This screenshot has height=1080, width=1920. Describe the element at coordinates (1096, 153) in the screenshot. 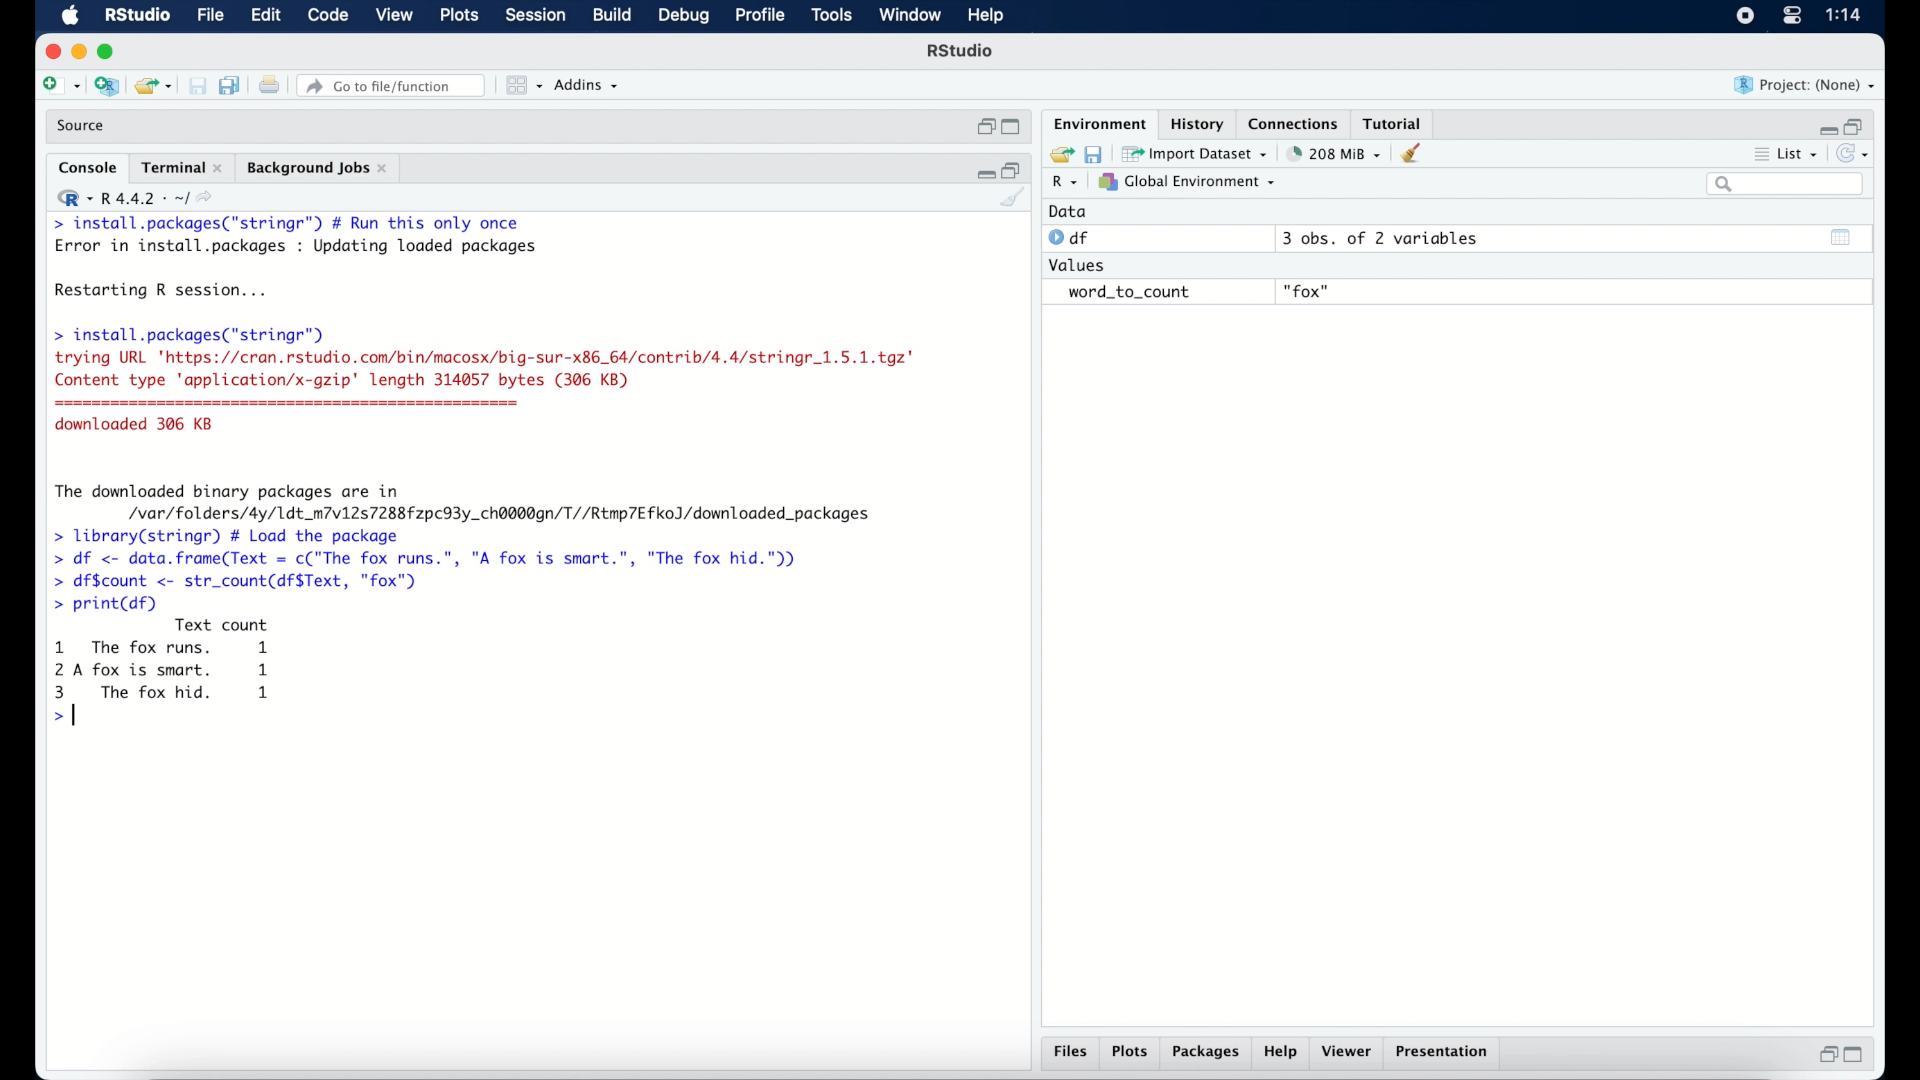

I see `save` at that location.